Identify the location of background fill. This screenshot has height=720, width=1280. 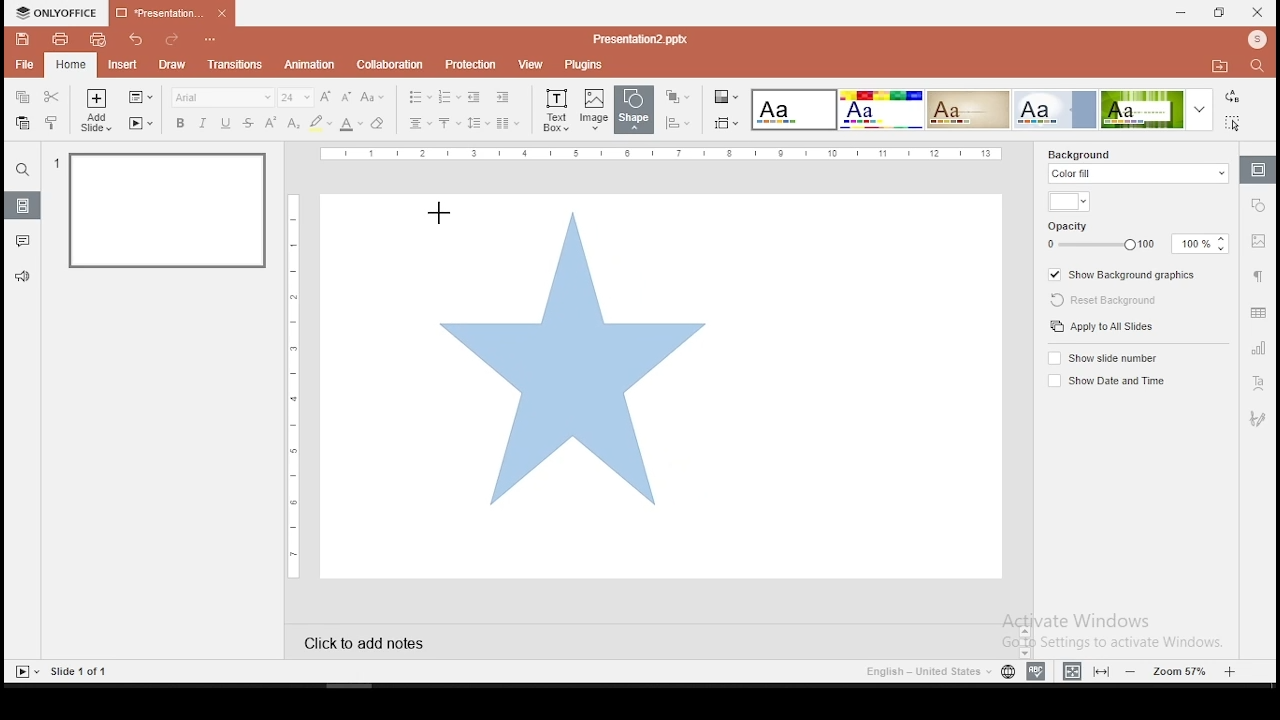
(1139, 168).